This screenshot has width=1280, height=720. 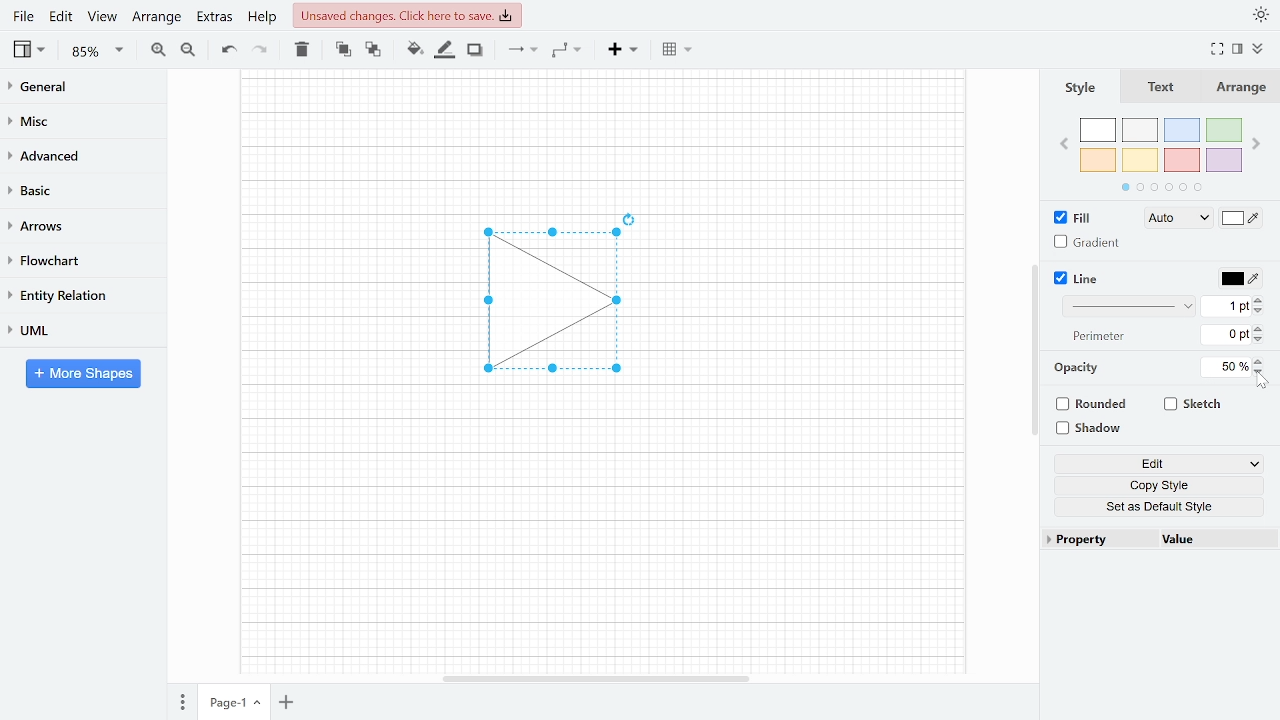 I want to click on To back, so click(x=371, y=48).